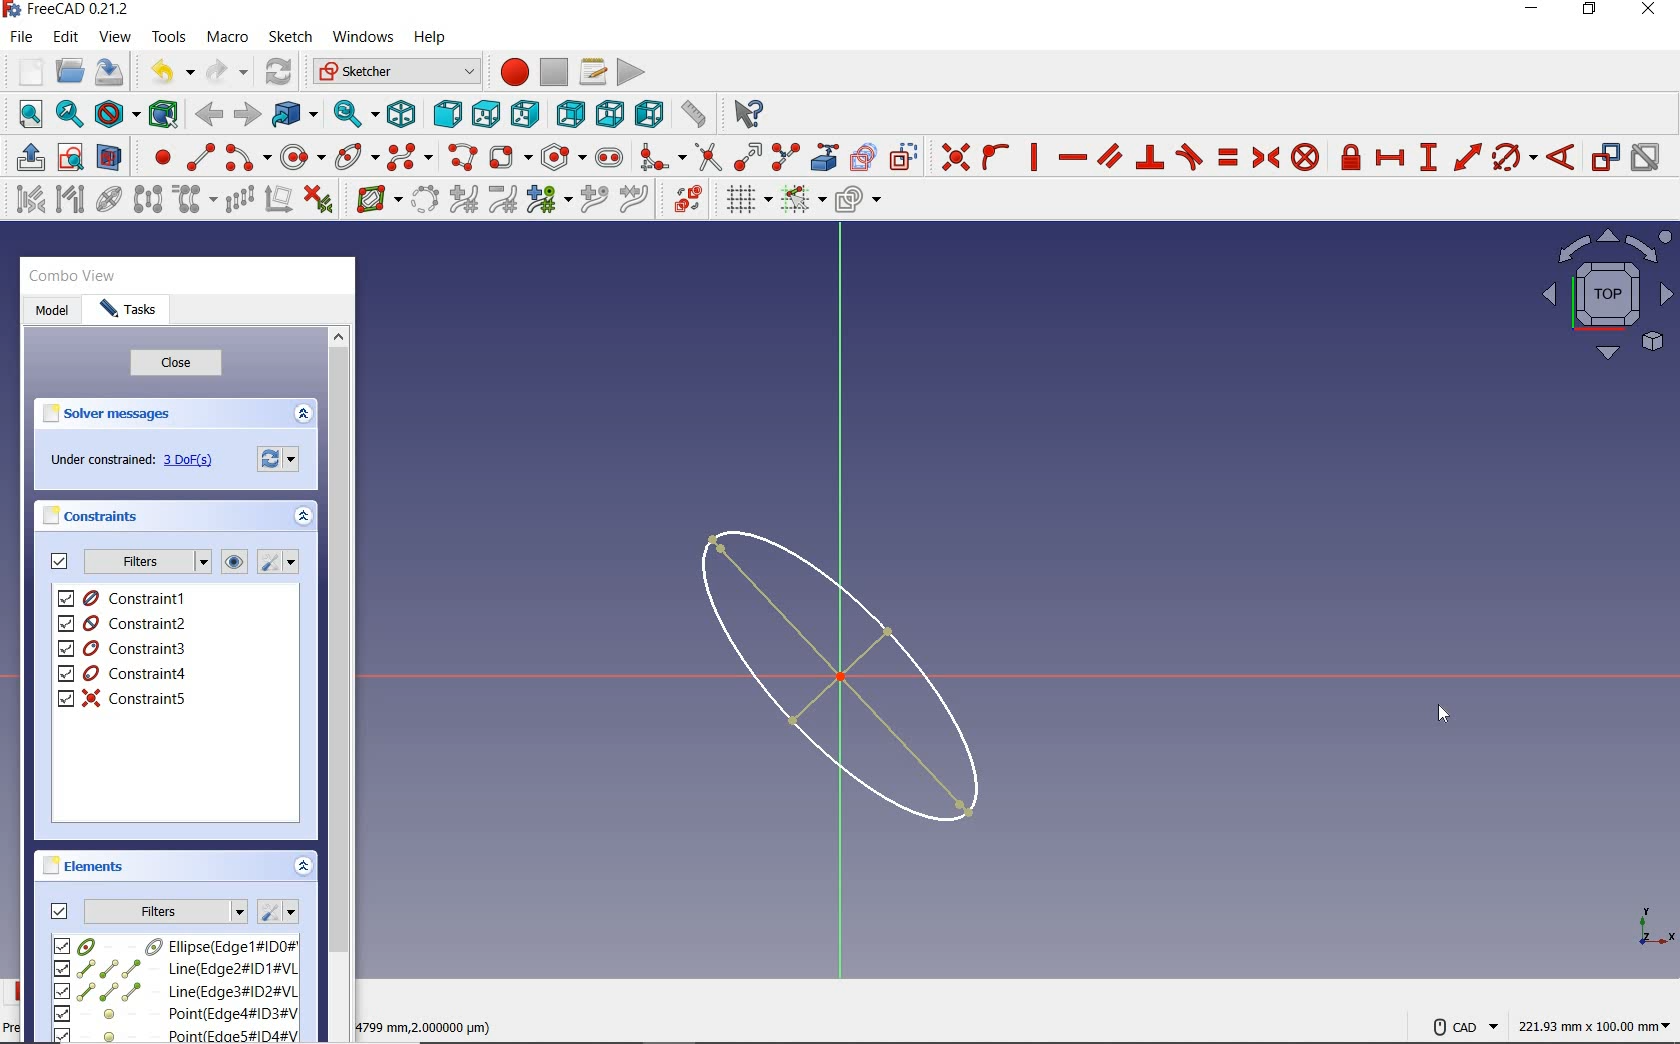  What do you see at coordinates (1443, 713) in the screenshot?
I see `cursor` at bounding box center [1443, 713].